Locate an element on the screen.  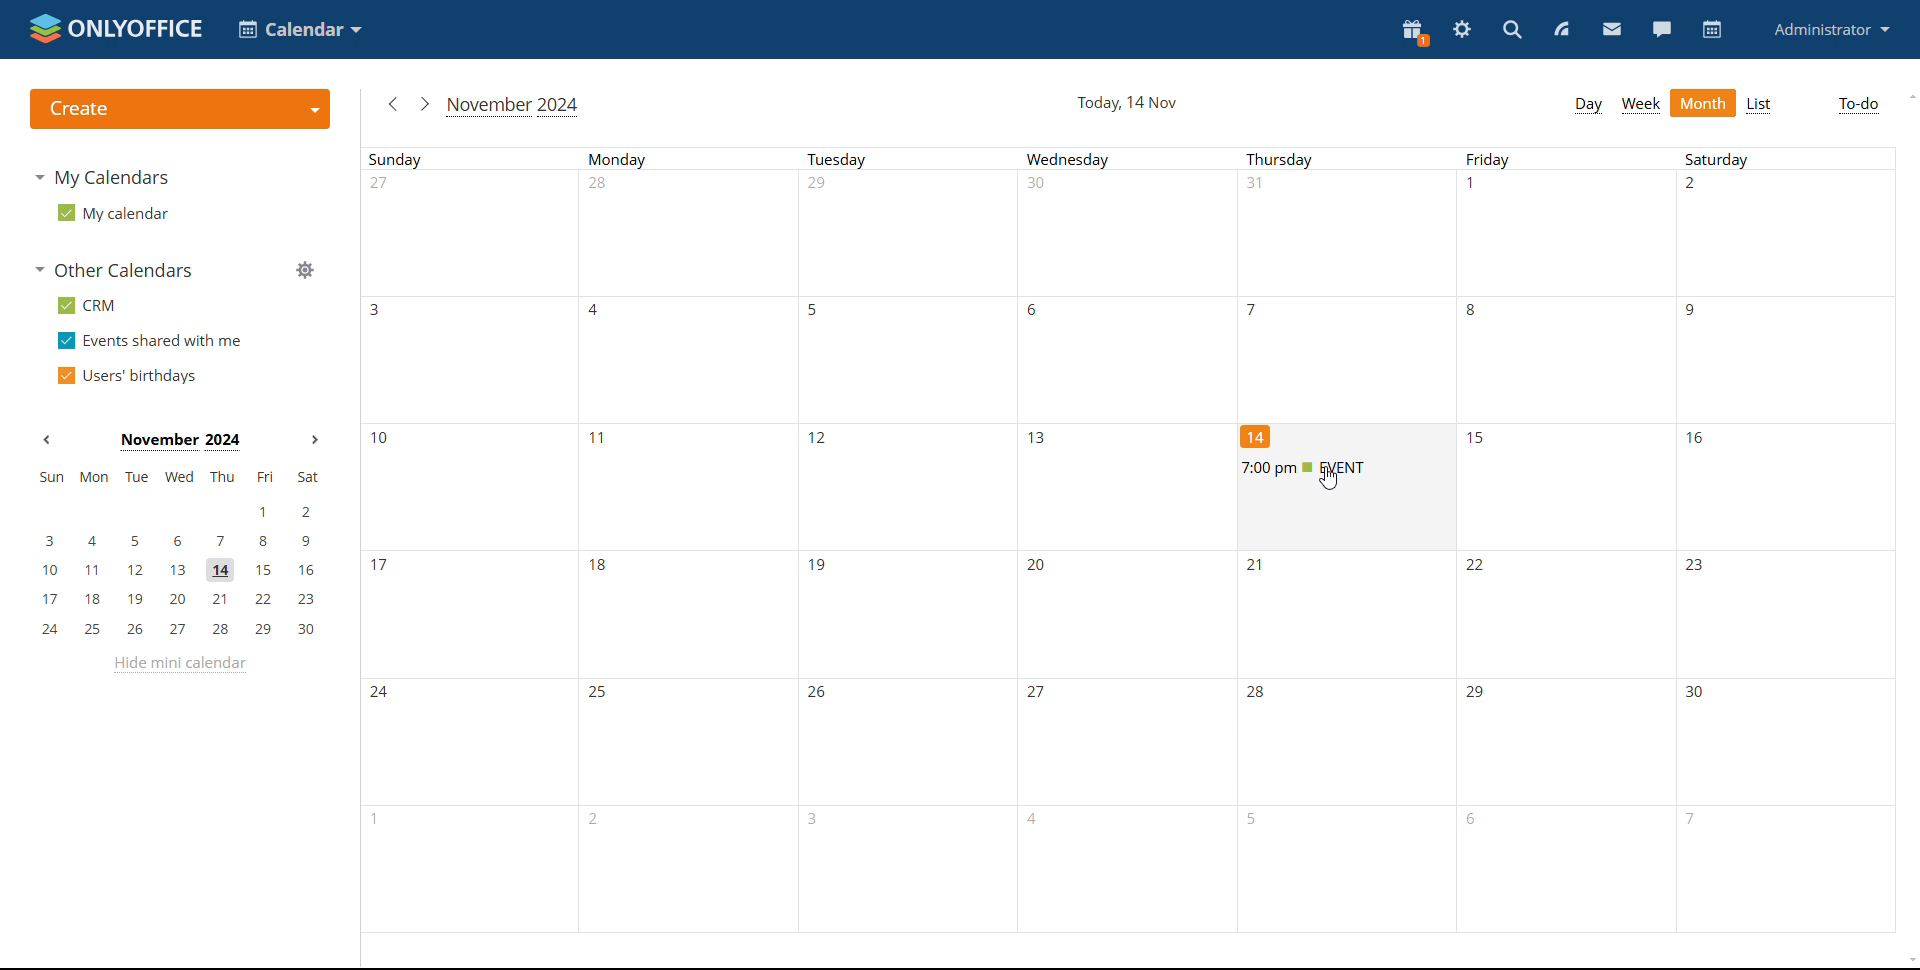
mini calendar is located at coordinates (179, 554).